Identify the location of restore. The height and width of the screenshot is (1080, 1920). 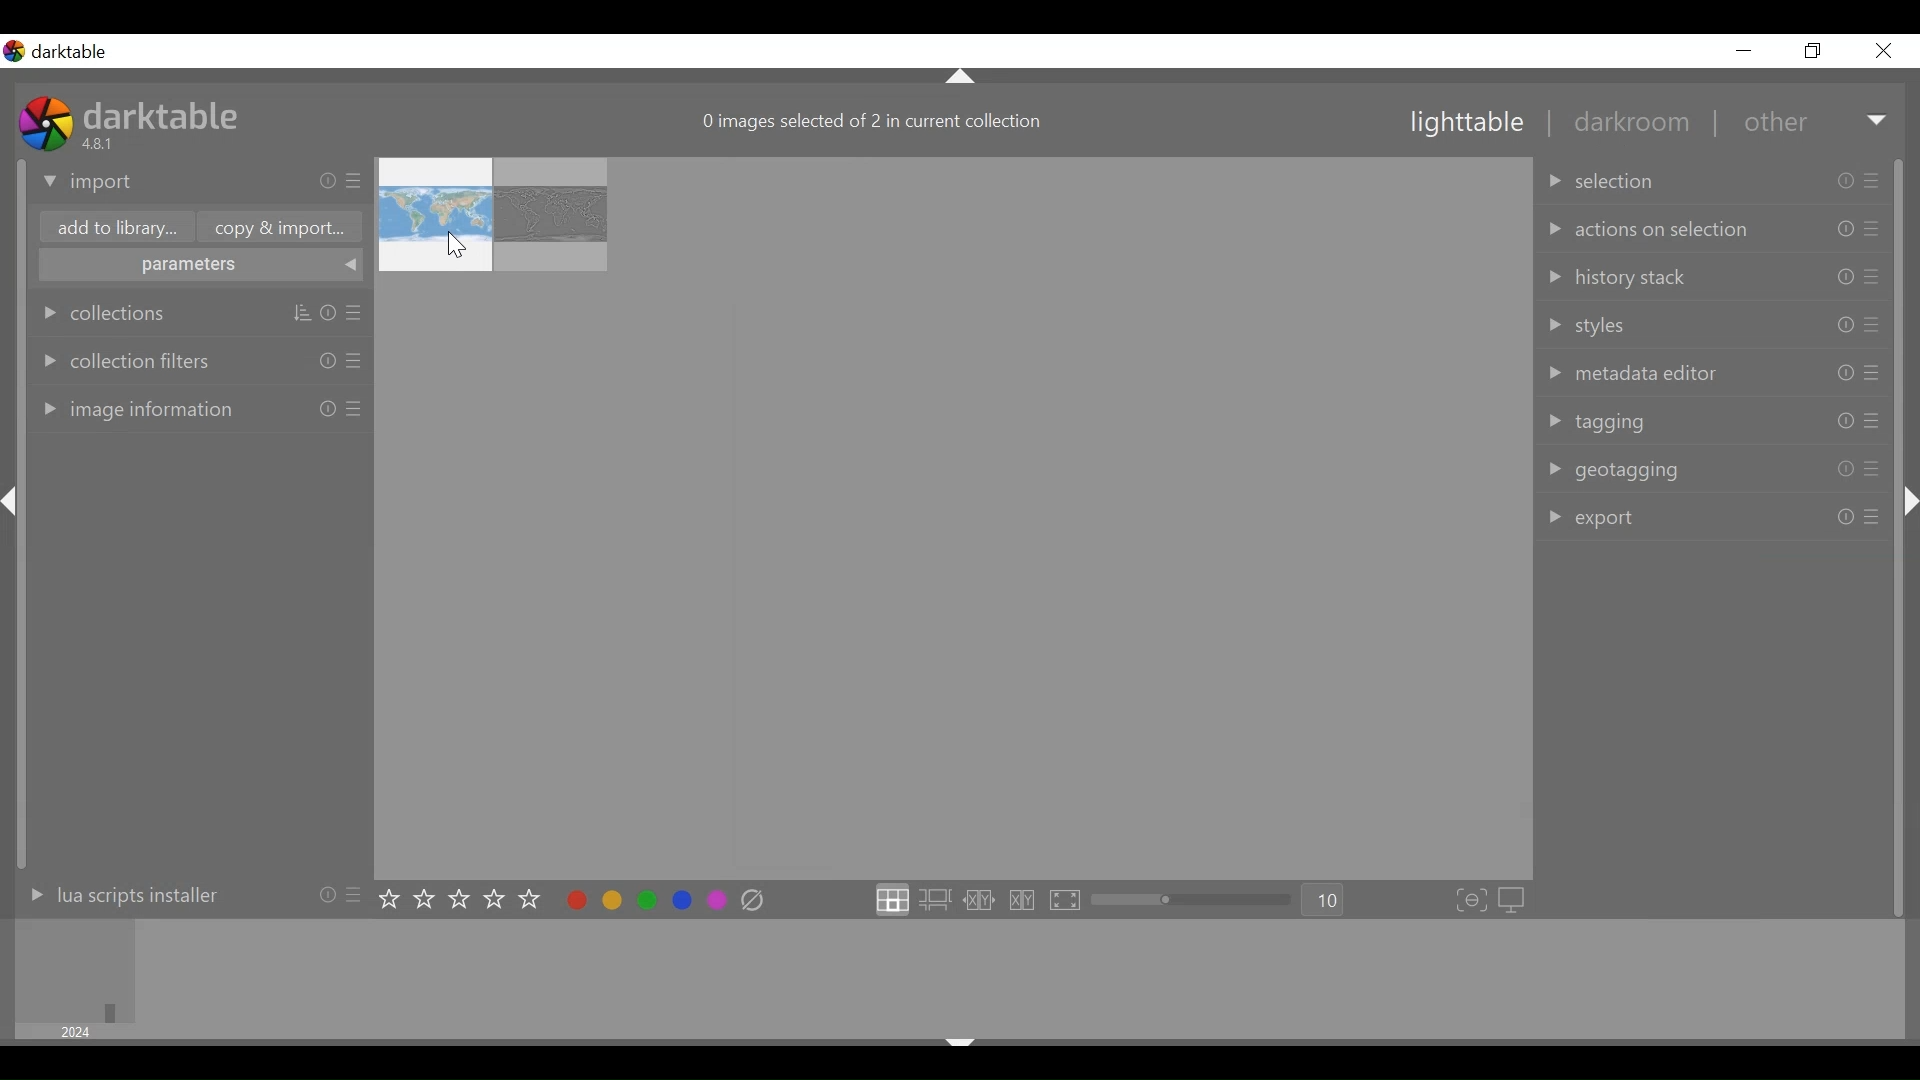
(1815, 51).